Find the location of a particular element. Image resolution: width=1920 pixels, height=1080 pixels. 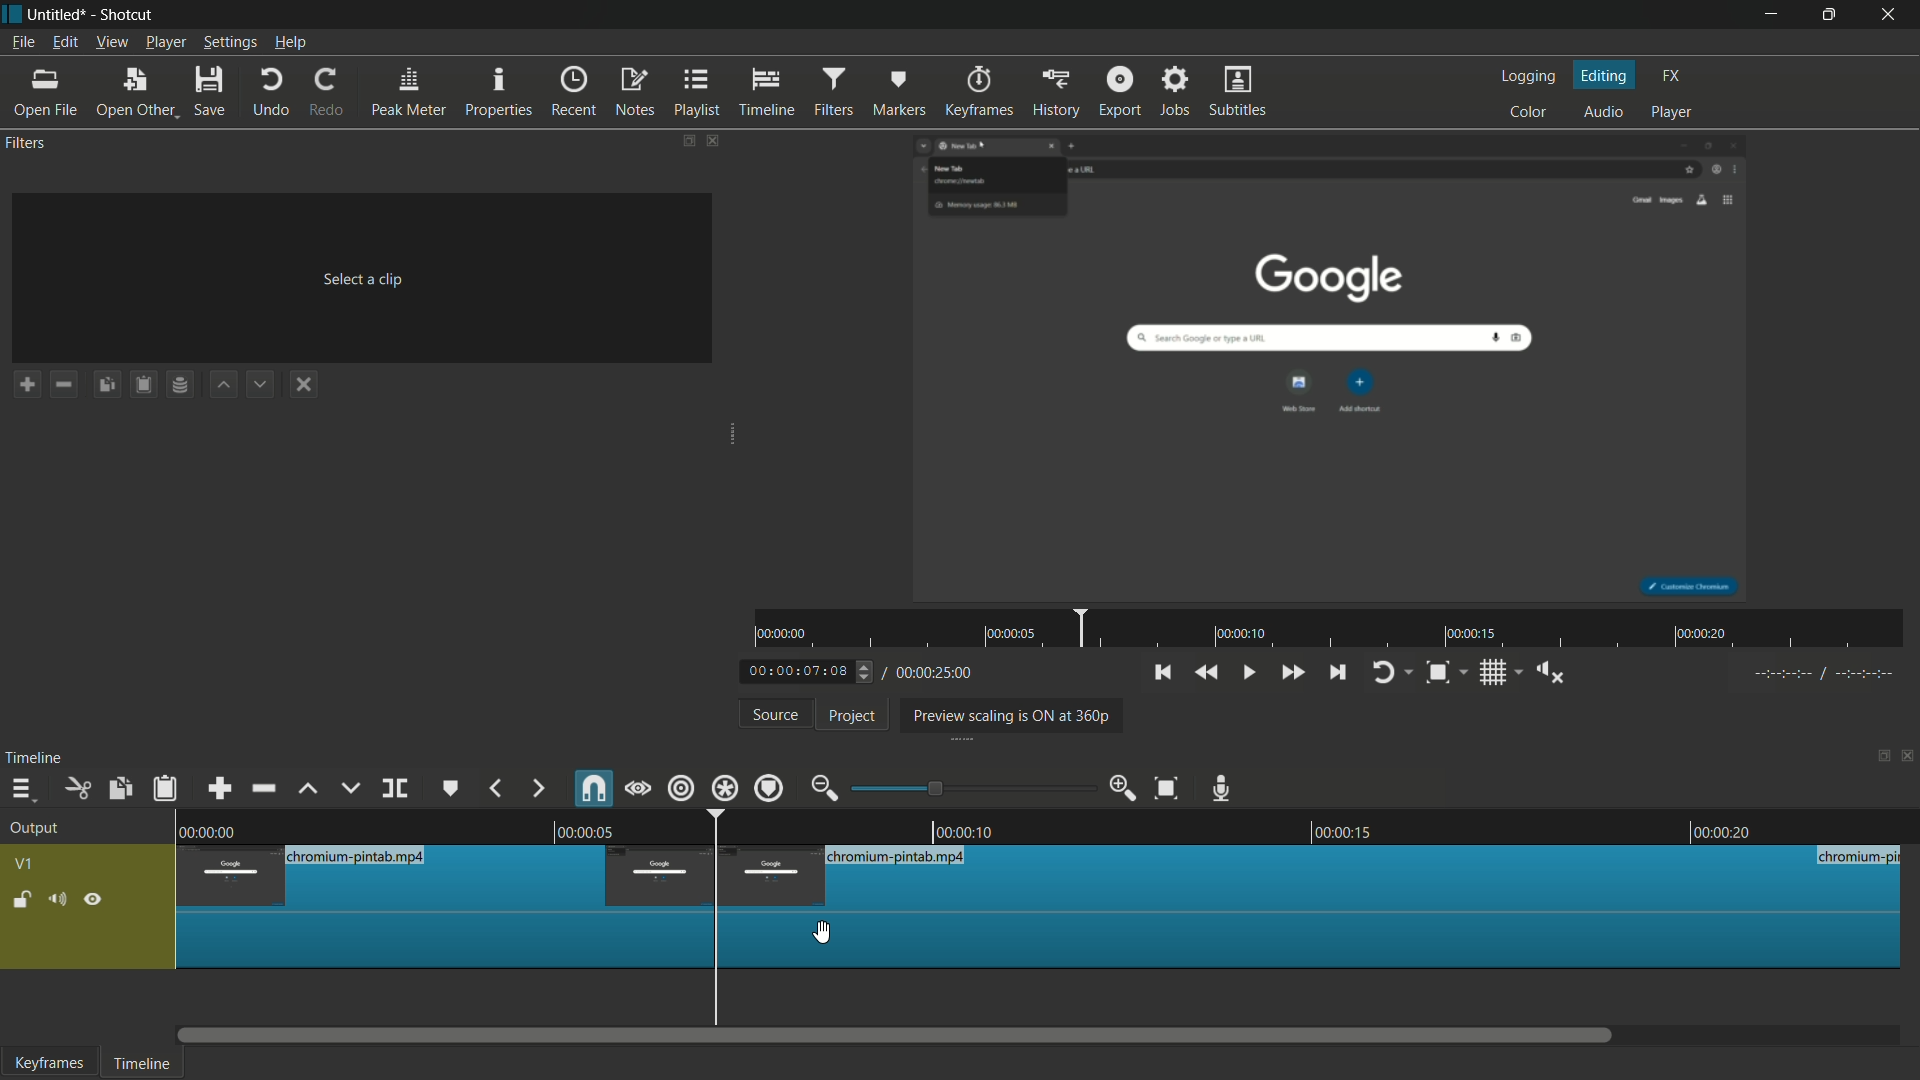

zoom in is located at coordinates (1124, 786).